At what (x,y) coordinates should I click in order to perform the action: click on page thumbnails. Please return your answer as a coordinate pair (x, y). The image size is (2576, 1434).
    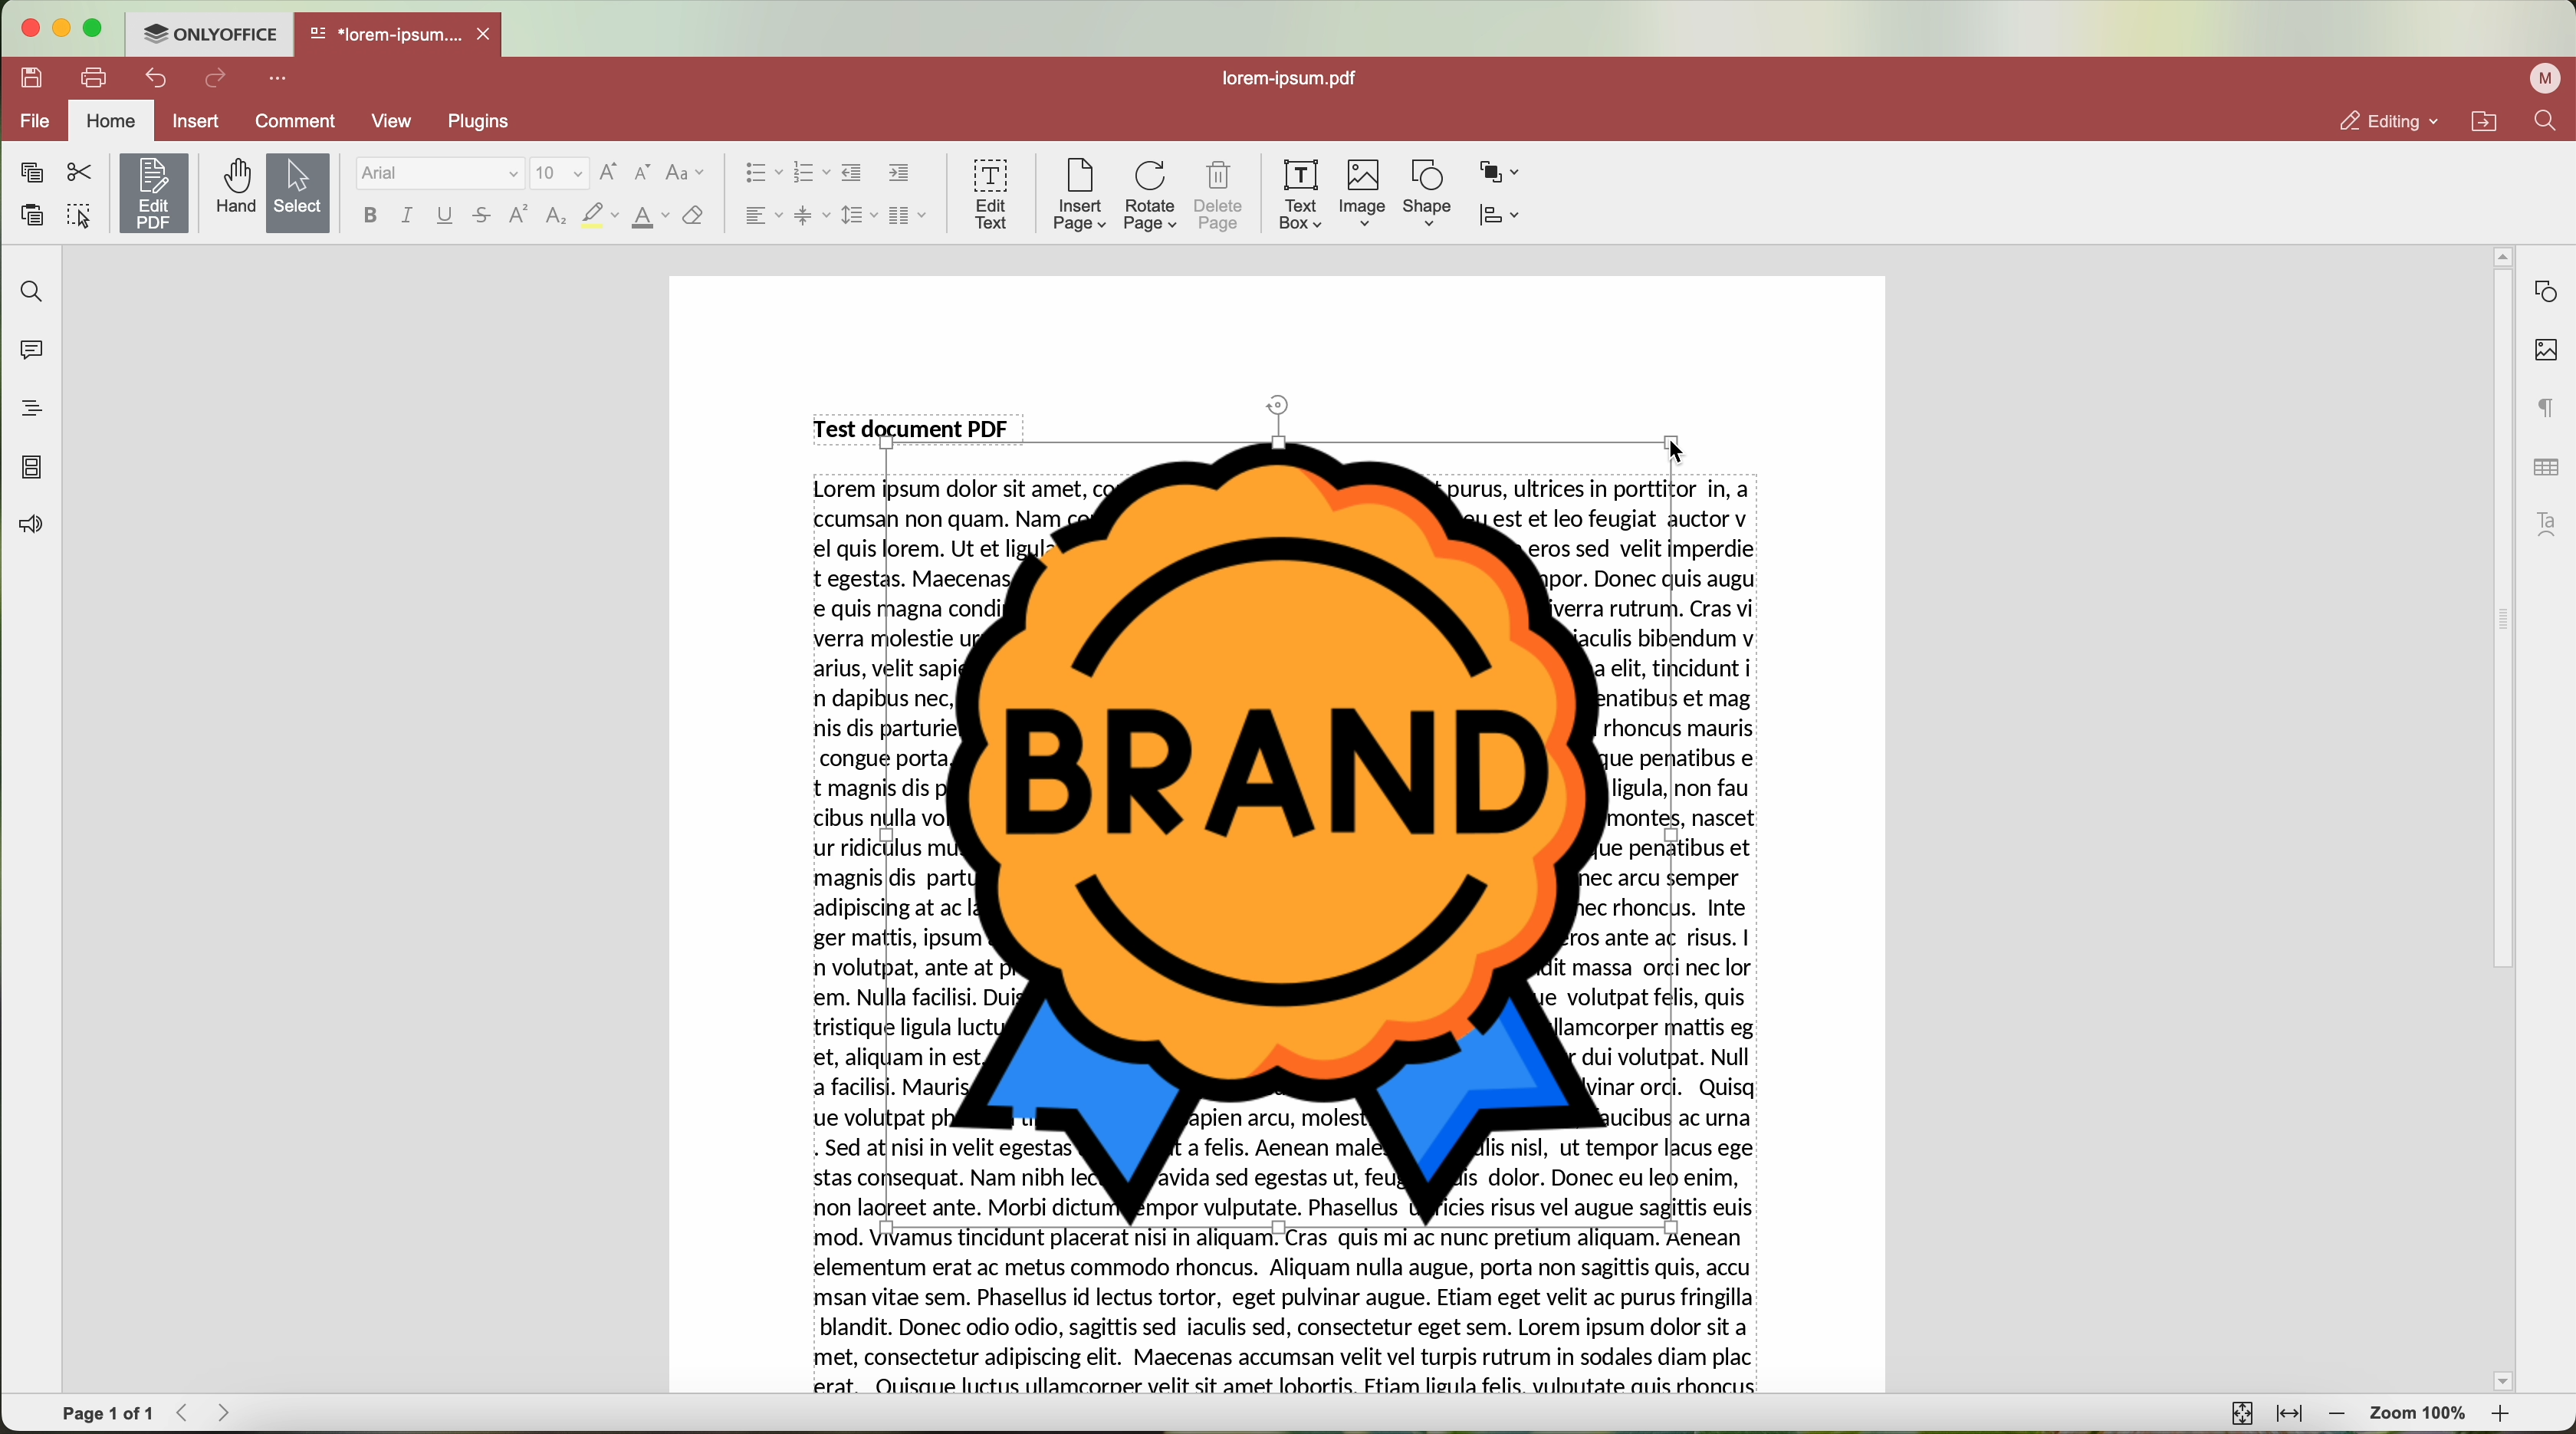
    Looking at the image, I should click on (30, 467).